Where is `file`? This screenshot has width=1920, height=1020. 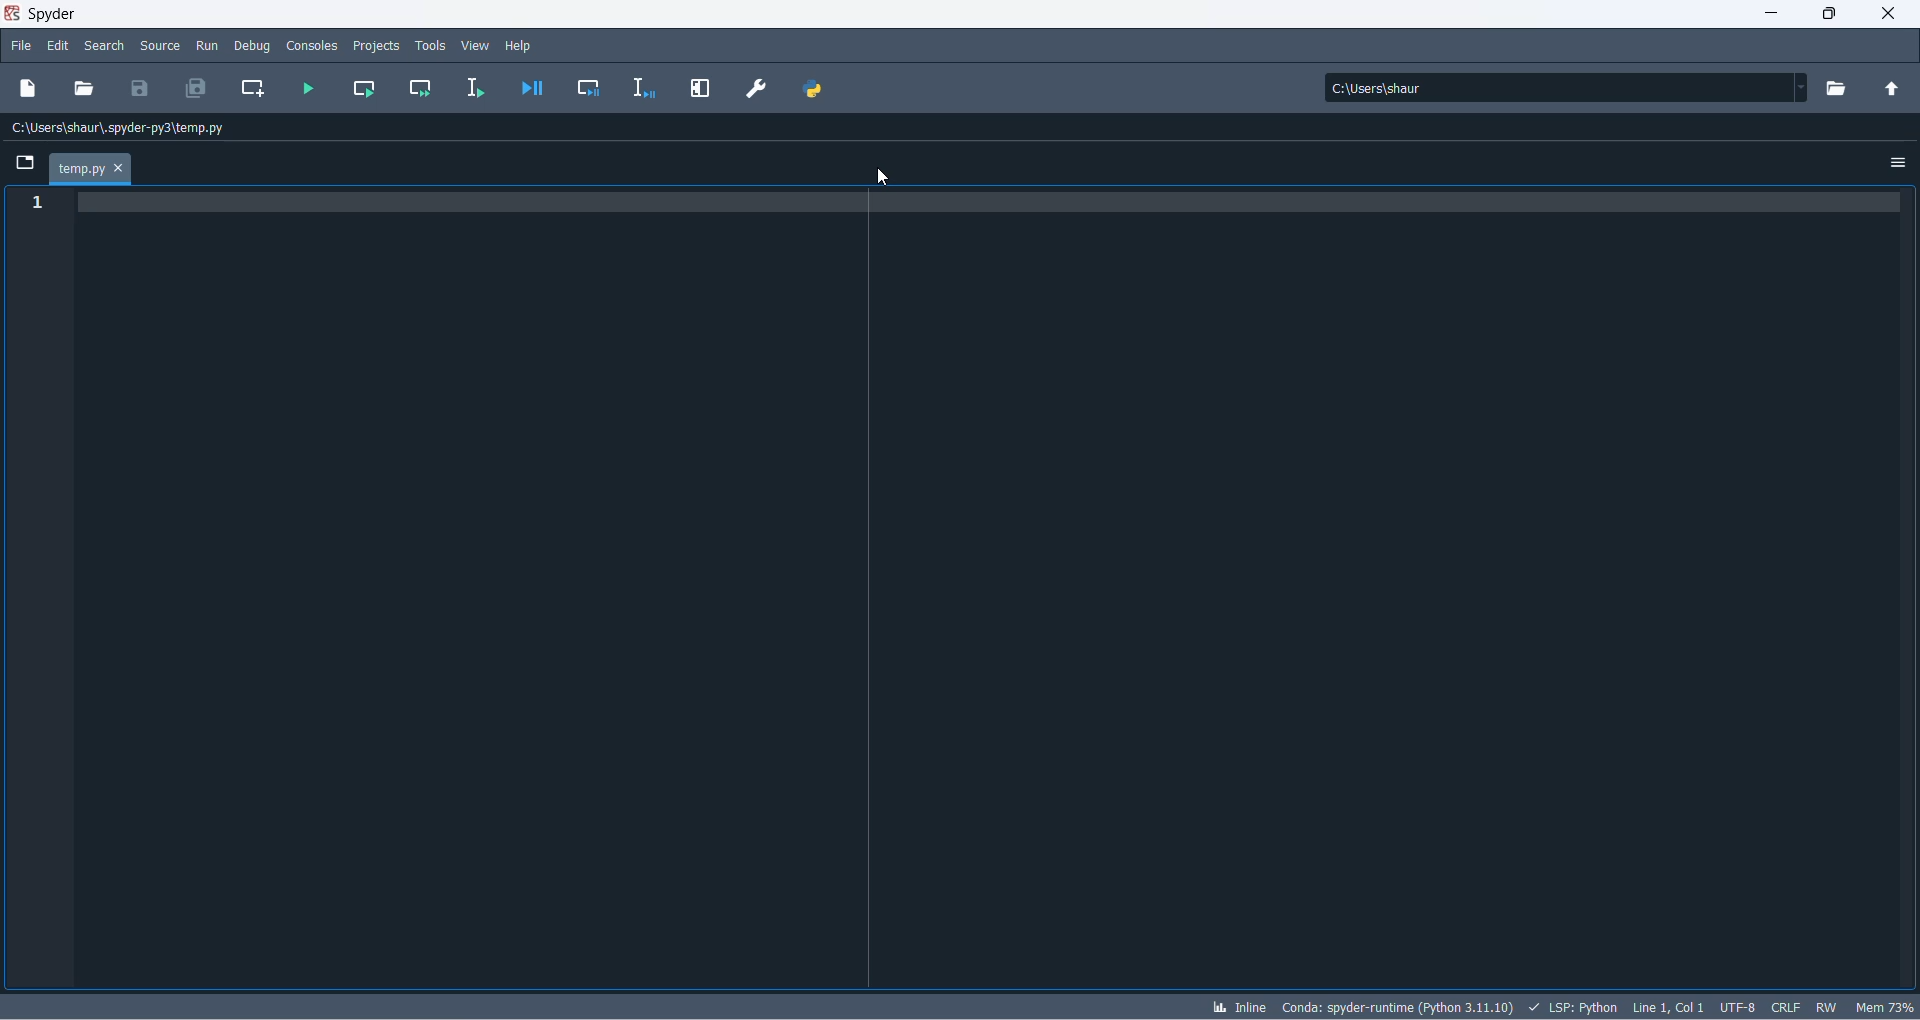
file is located at coordinates (23, 44).